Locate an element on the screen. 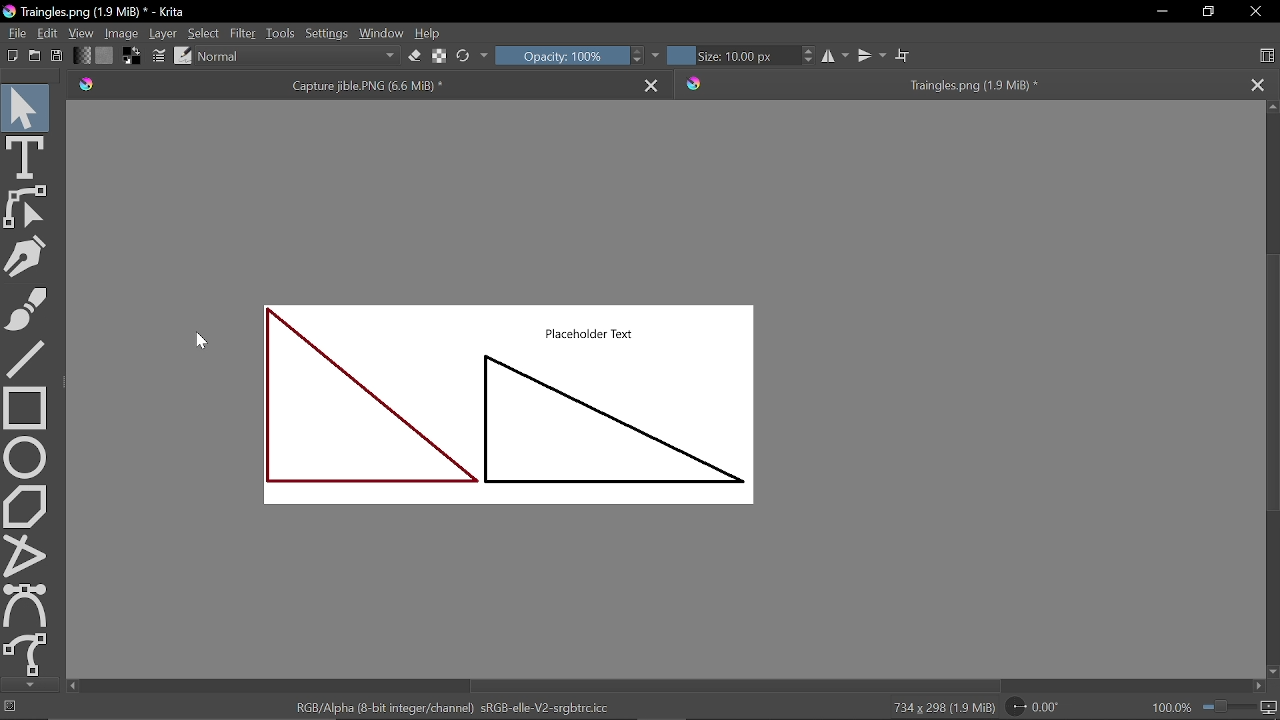 The image size is (1280, 720). Click and drag to move selection. is located at coordinates (116, 707).